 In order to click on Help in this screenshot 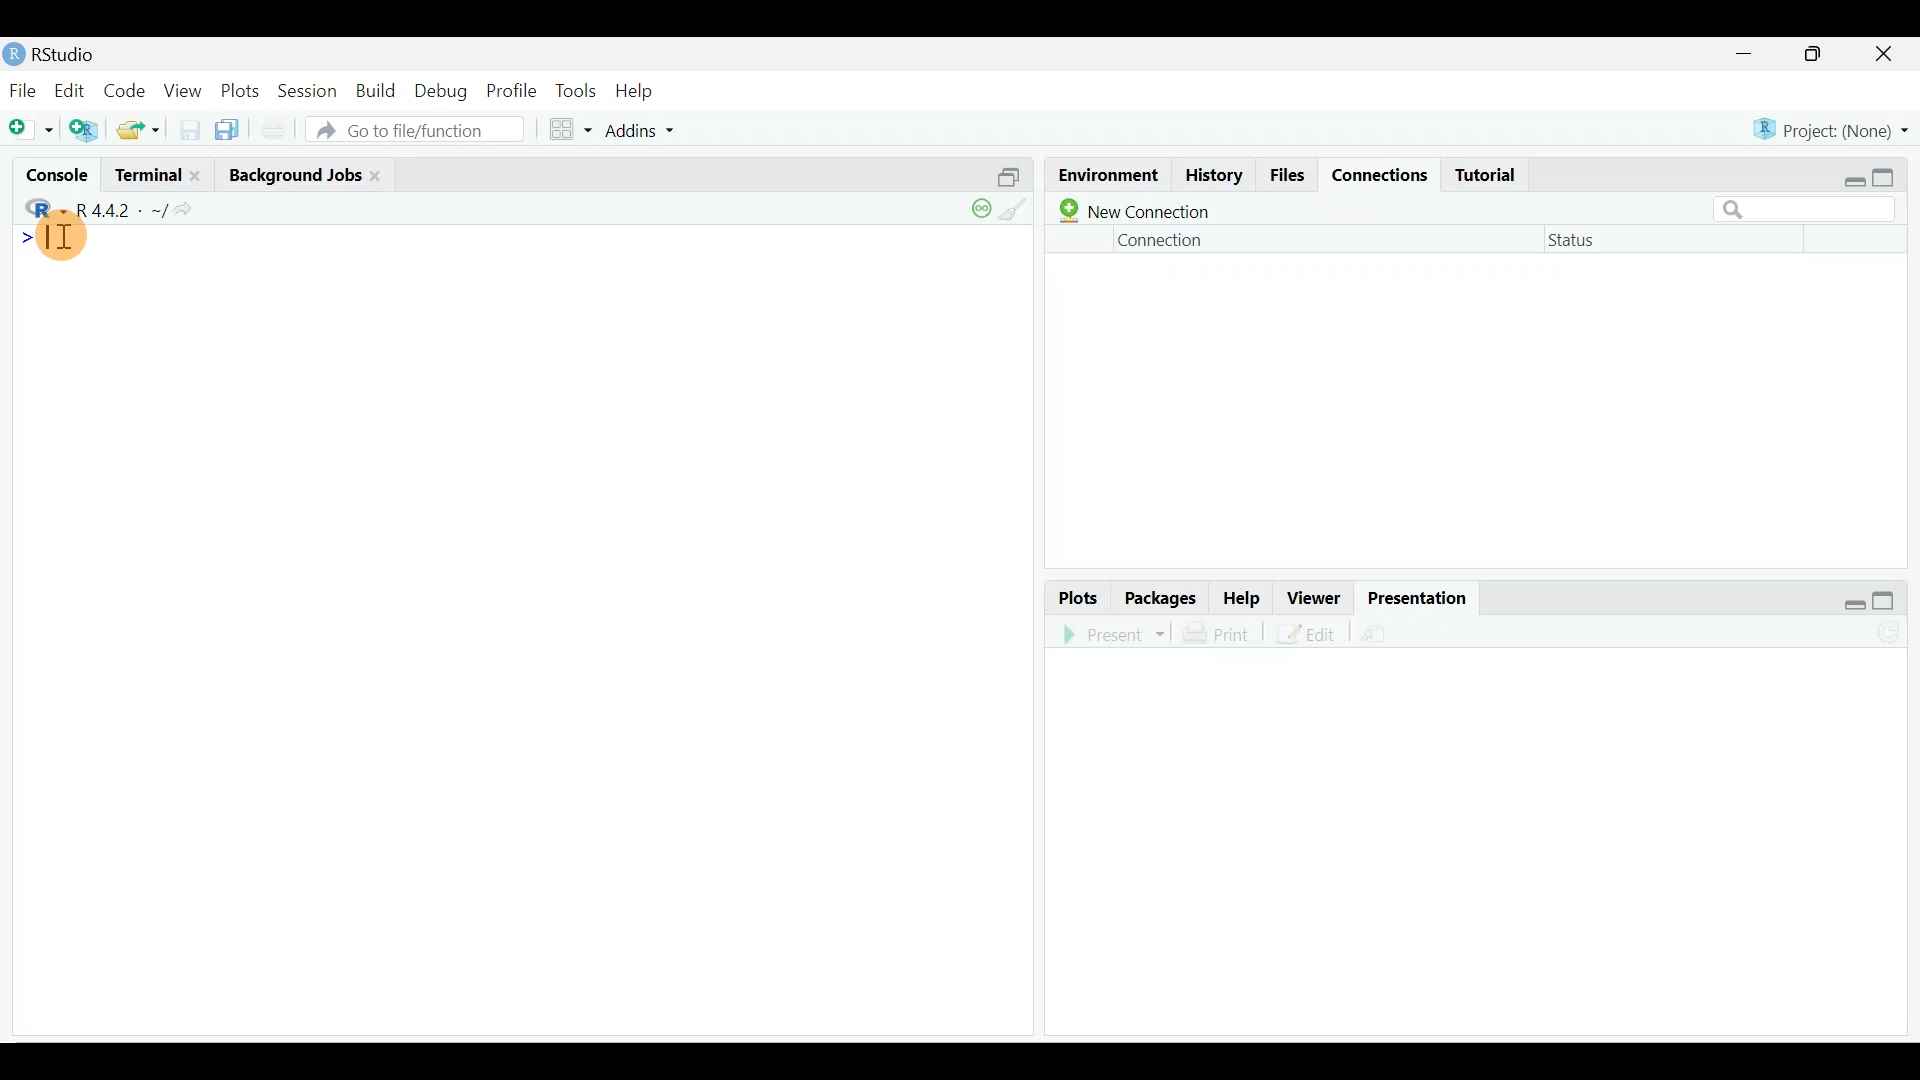, I will do `click(1244, 596)`.